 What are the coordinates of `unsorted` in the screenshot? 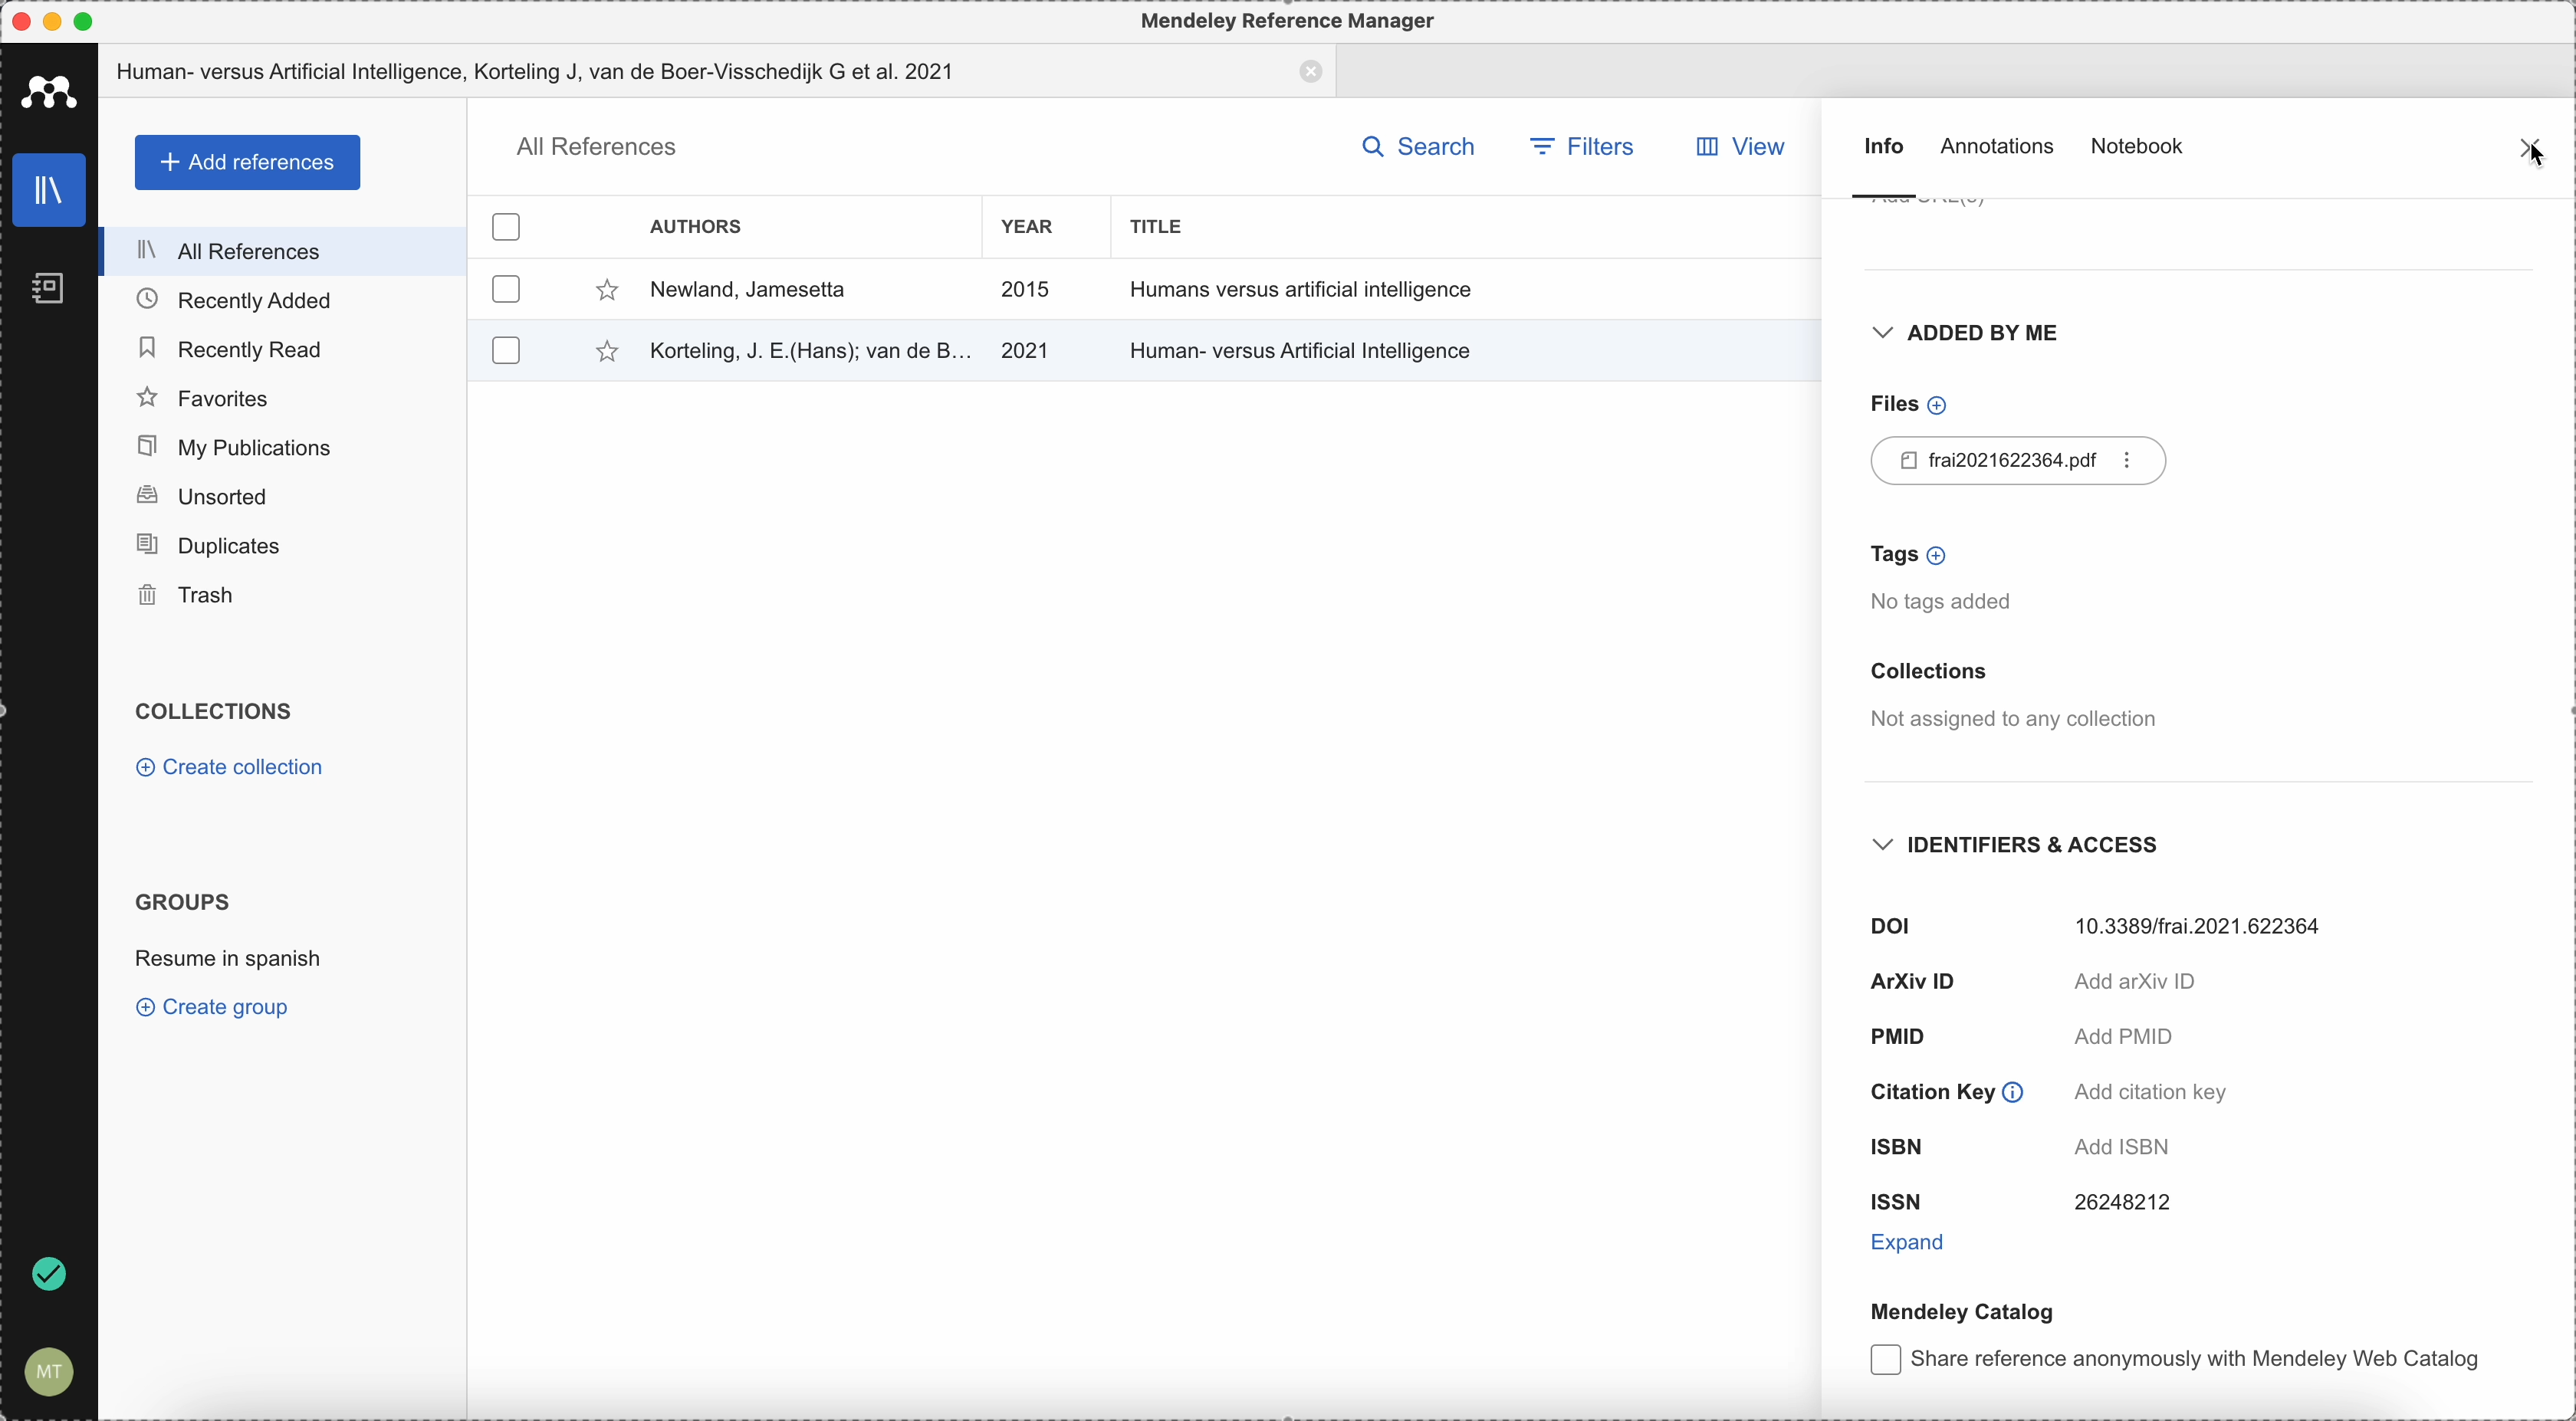 It's located at (282, 498).